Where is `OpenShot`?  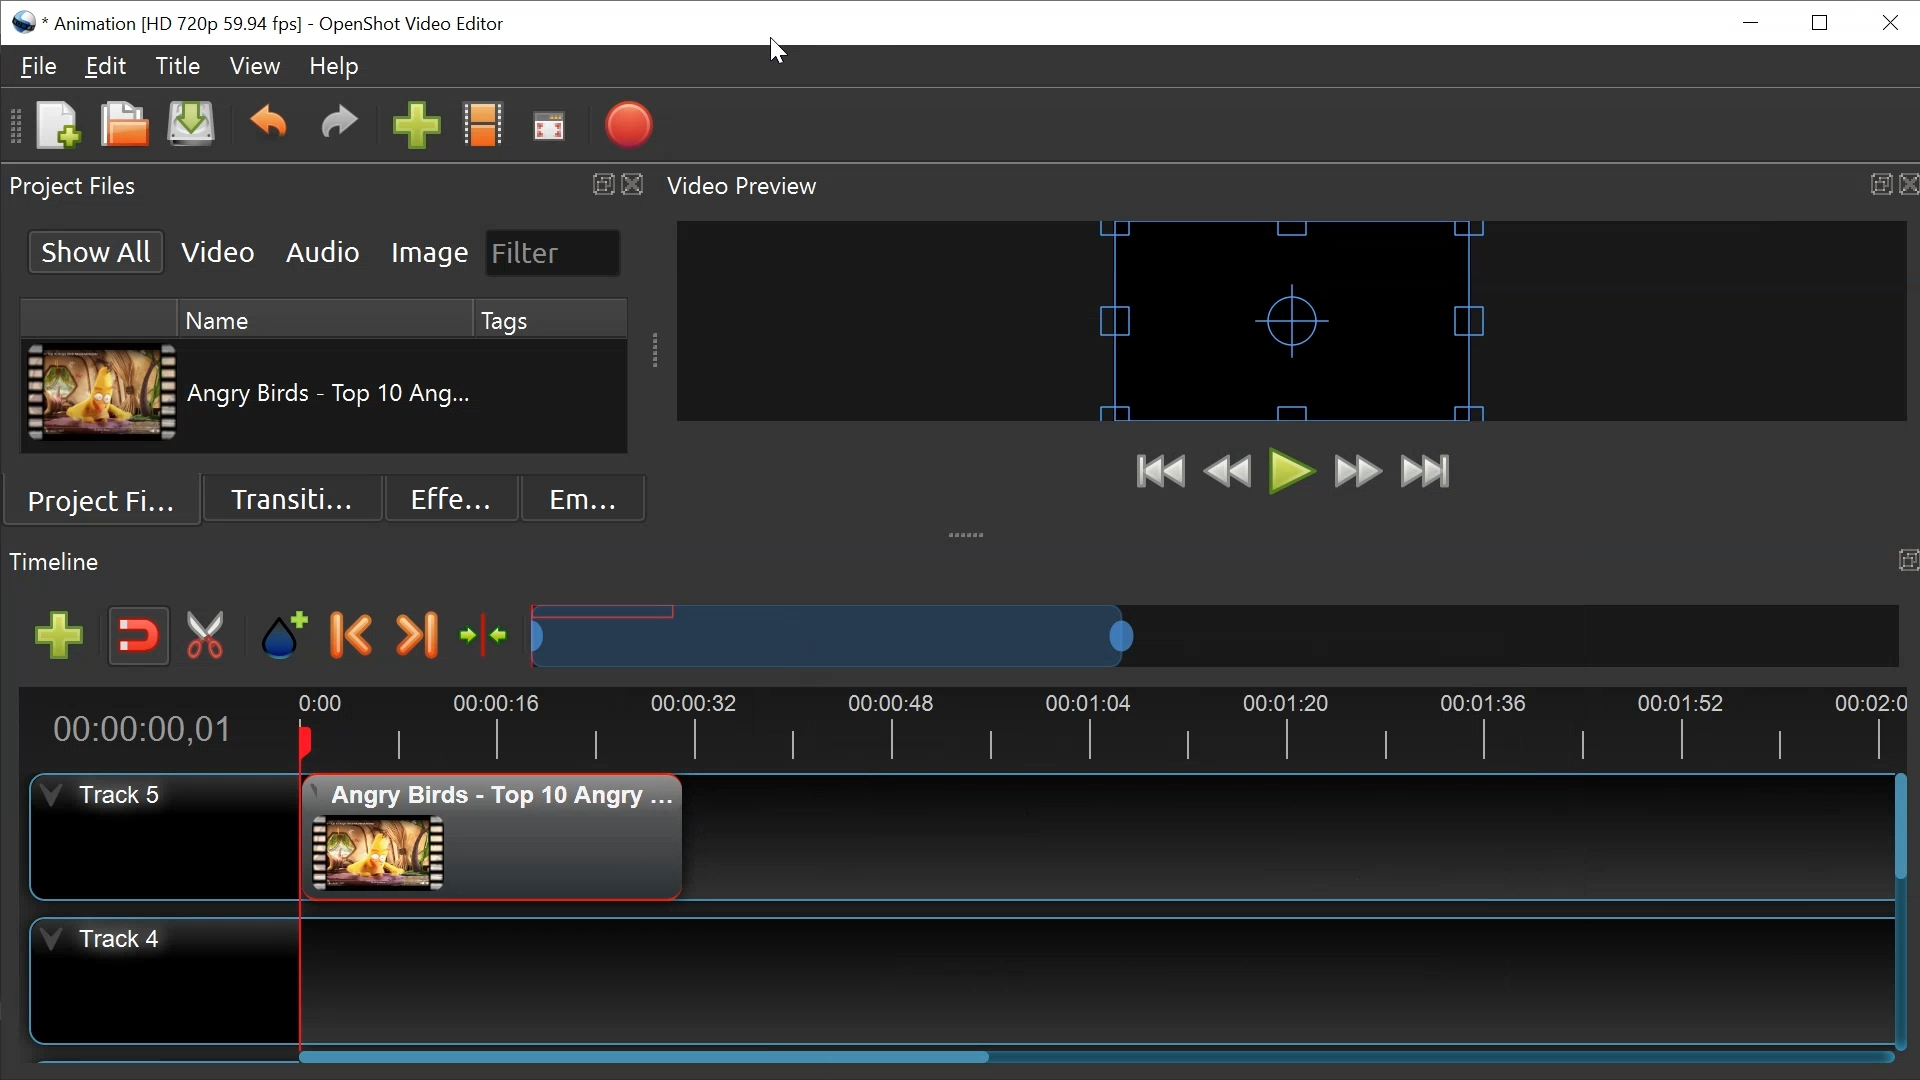 OpenShot is located at coordinates (25, 24).